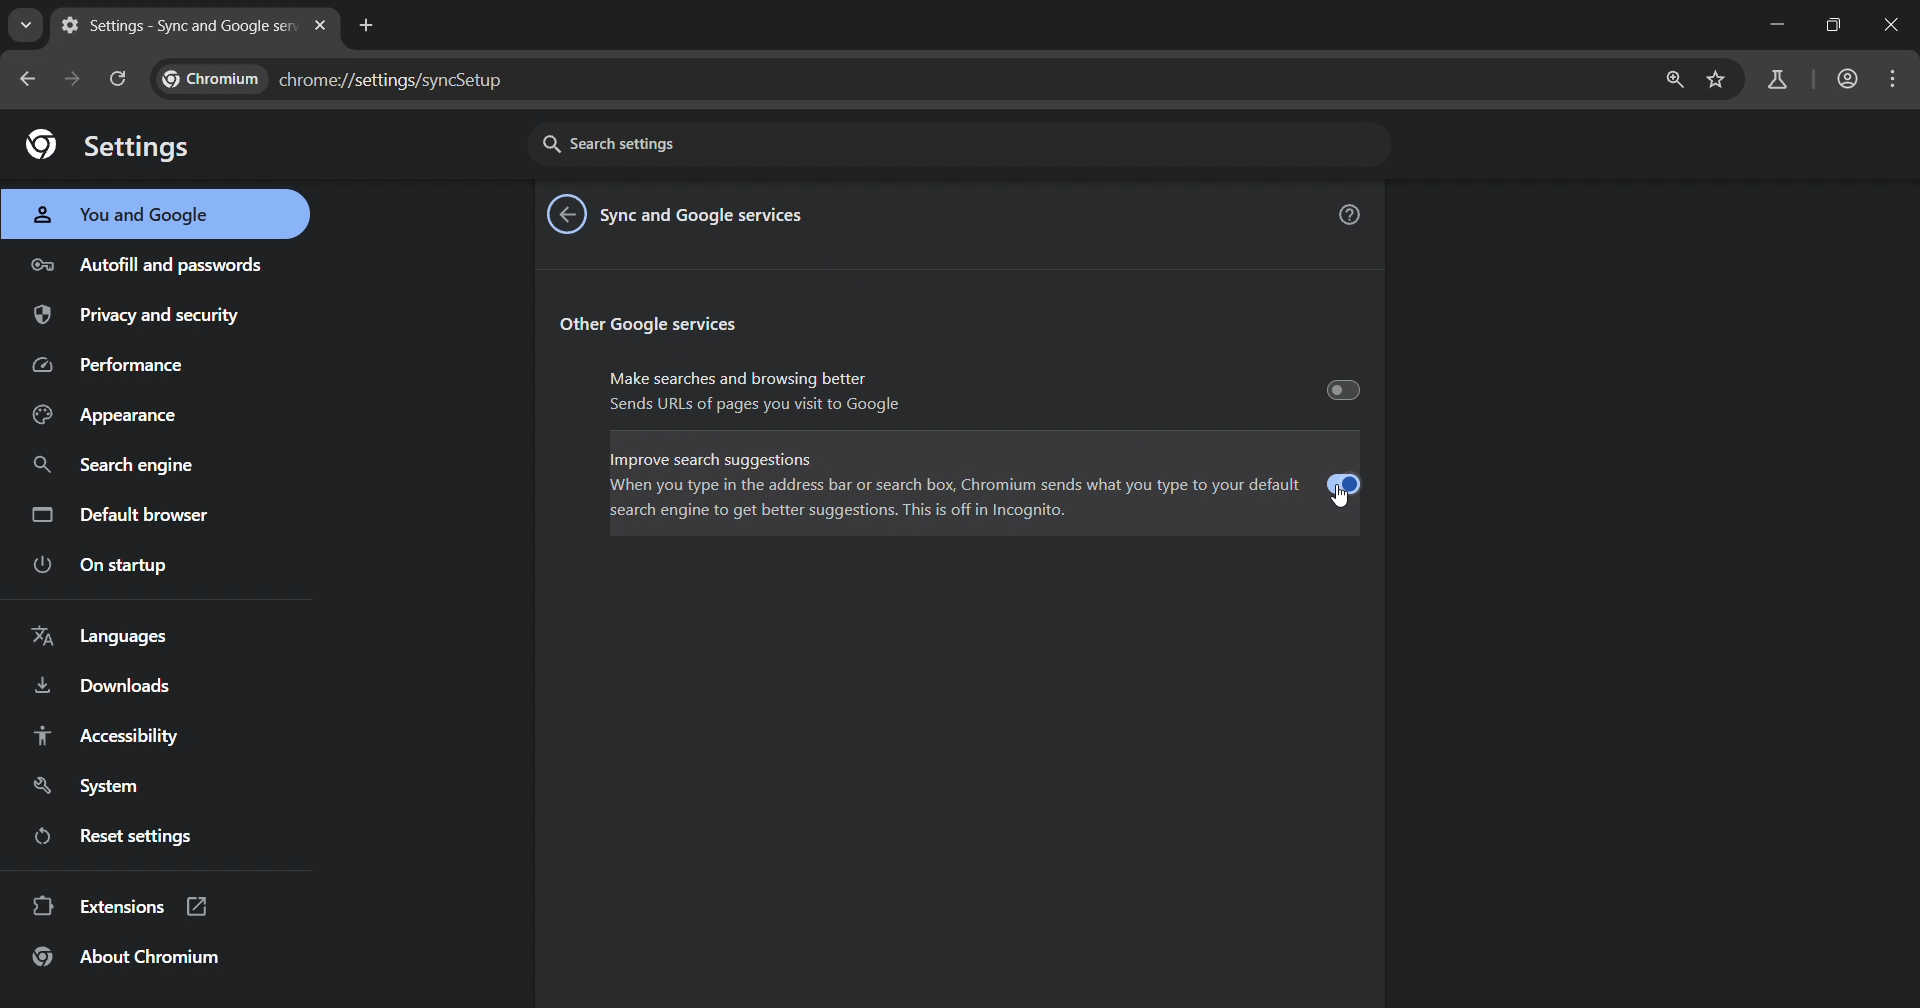 The width and height of the screenshot is (1920, 1008). Describe the element at coordinates (112, 366) in the screenshot. I see `performance ` at that location.